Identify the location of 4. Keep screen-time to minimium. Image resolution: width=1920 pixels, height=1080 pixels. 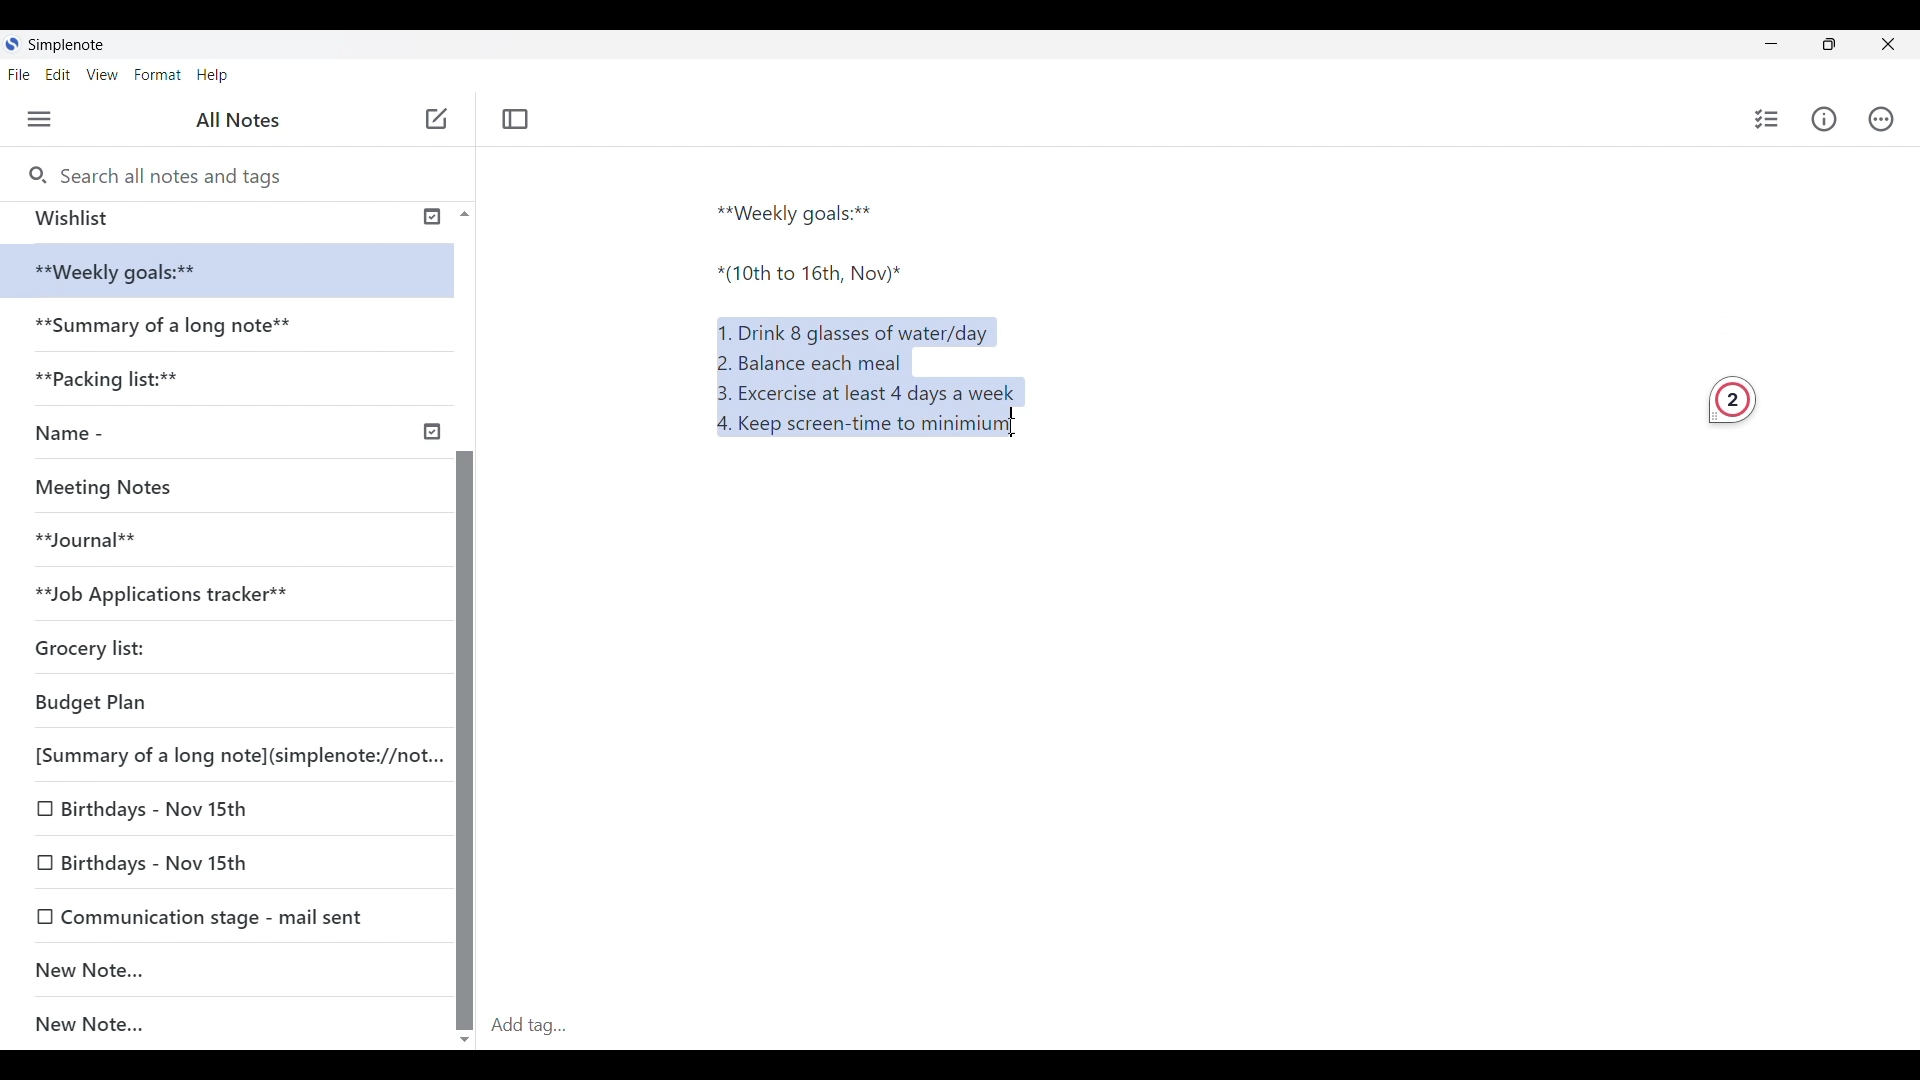
(859, 428).